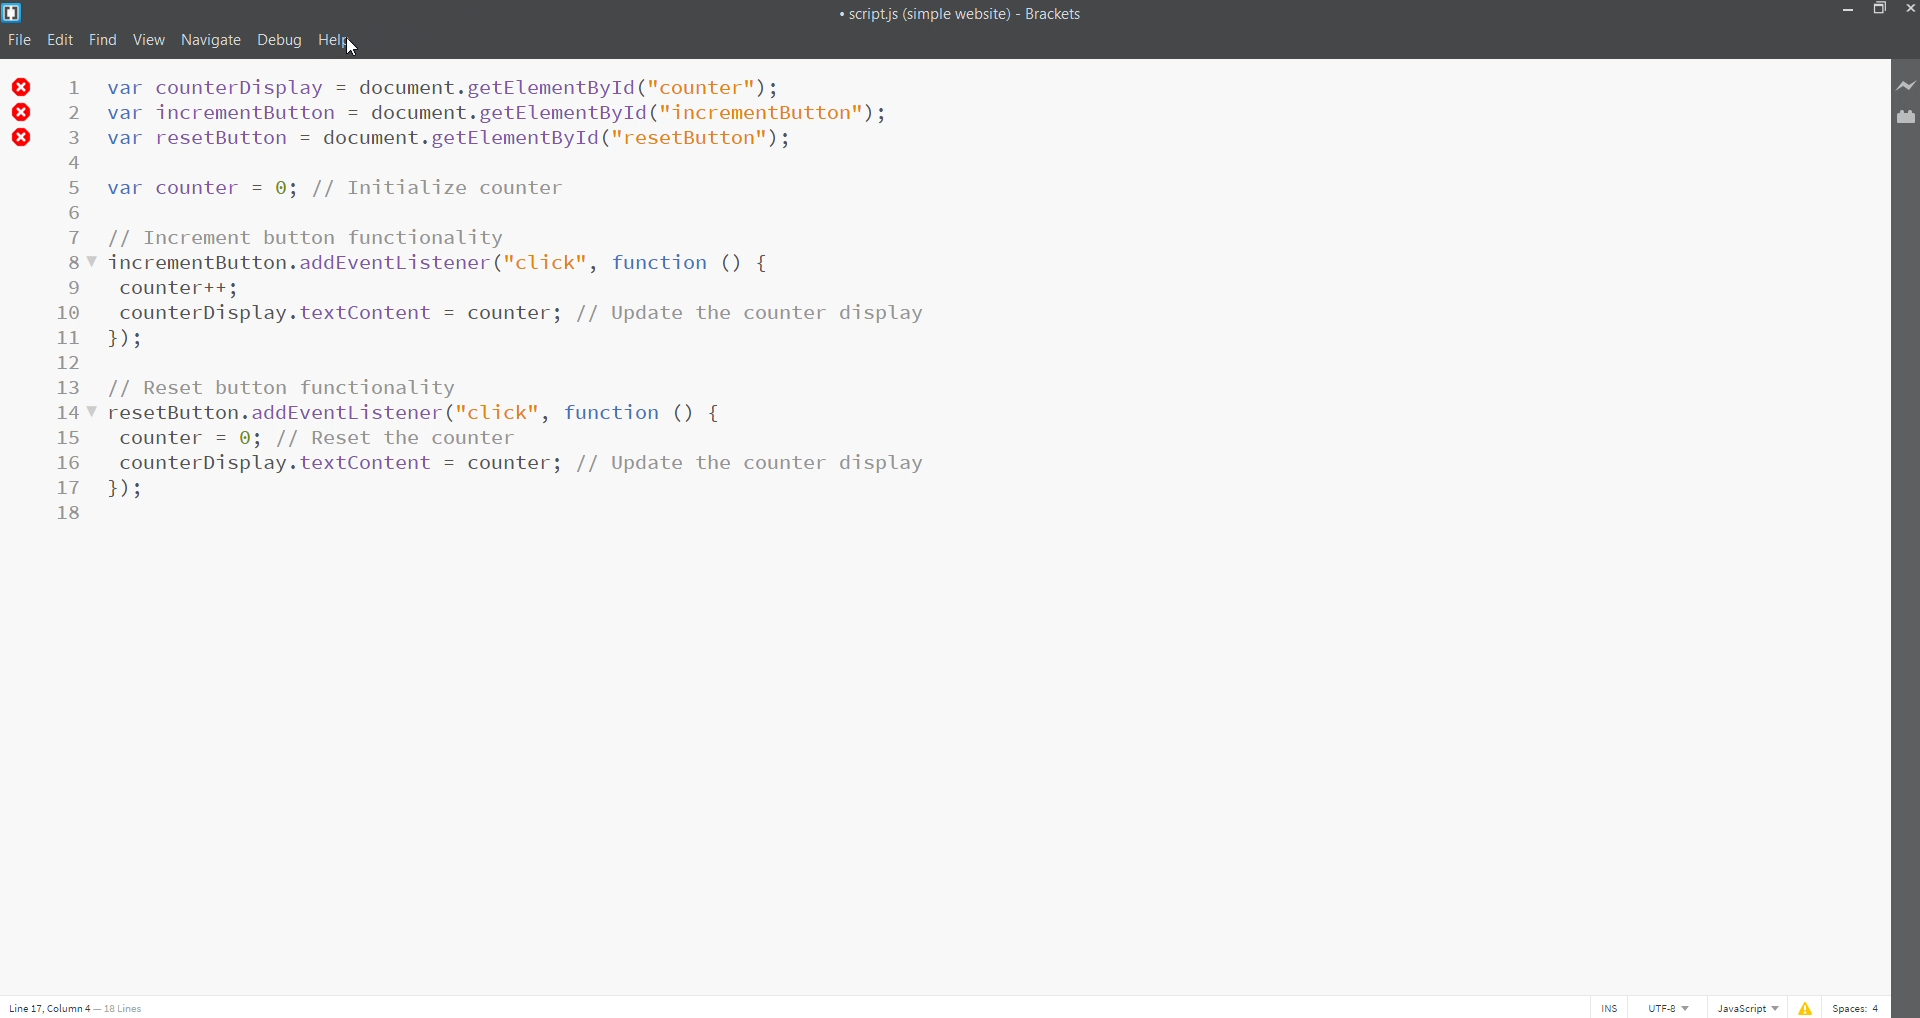  What do you see at coordinates (12, 12) in the screenshot?
I see `bracket's logo` at bounding box center [12, 12].